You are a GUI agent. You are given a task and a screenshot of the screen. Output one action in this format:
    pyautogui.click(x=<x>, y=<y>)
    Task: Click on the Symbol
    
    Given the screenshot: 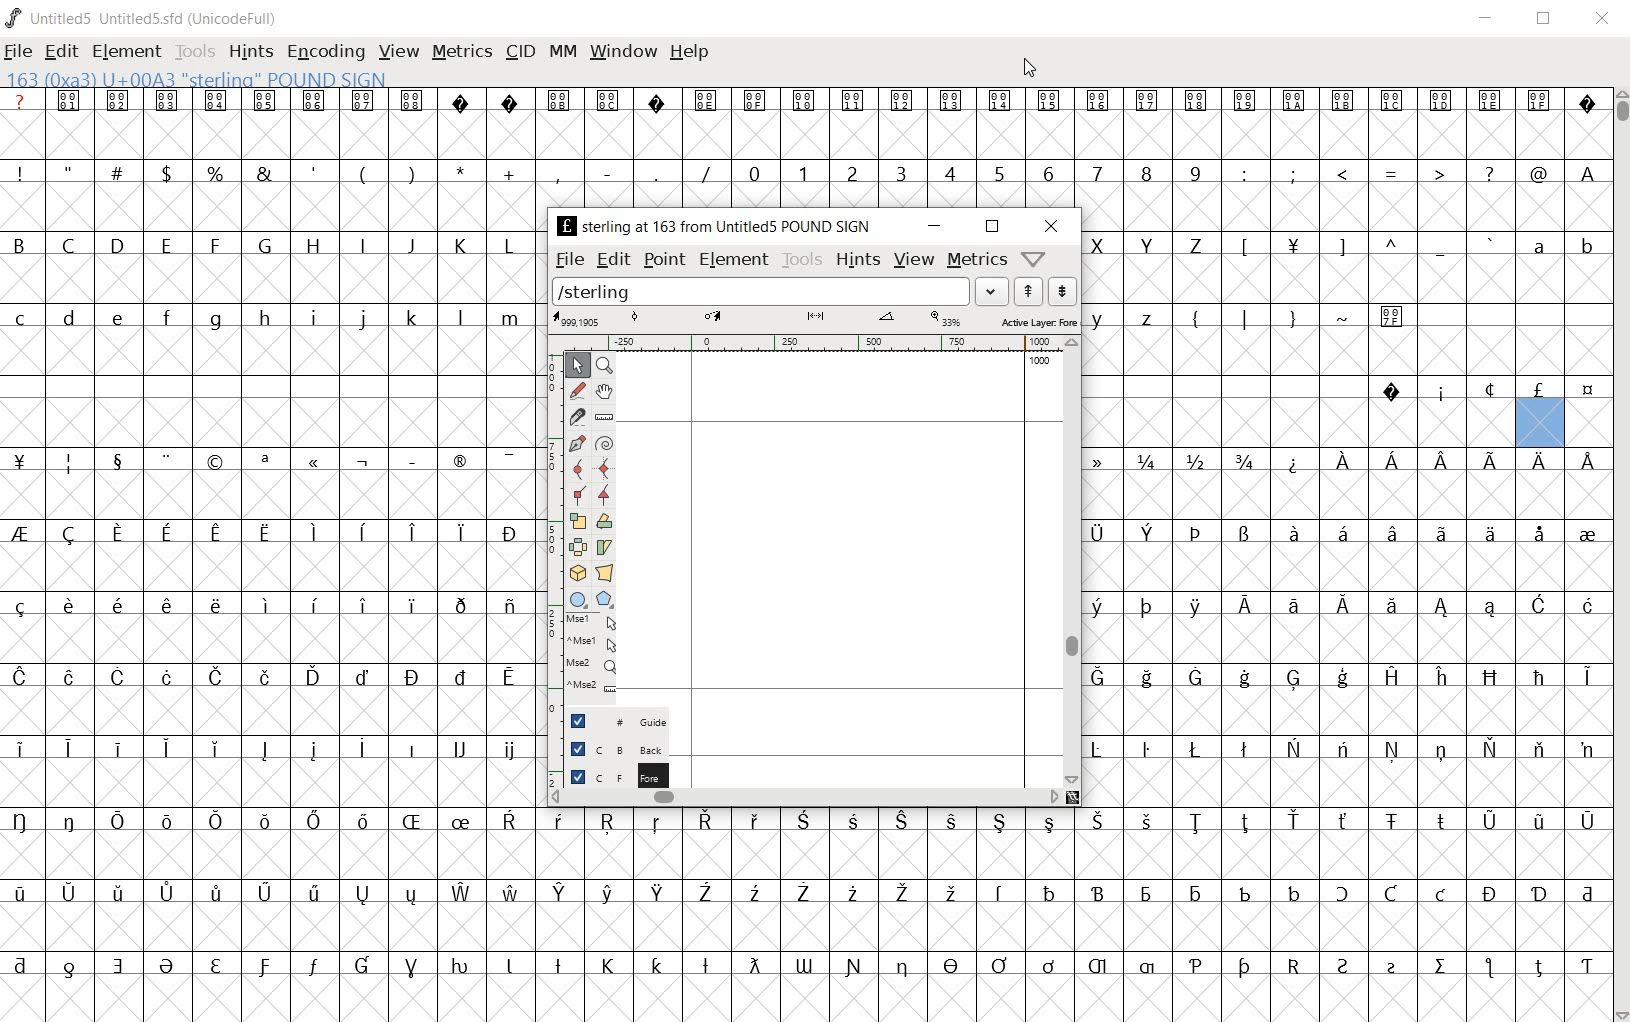 What is the action you would take?
    pyautogui.click(x=314, y=820)
    